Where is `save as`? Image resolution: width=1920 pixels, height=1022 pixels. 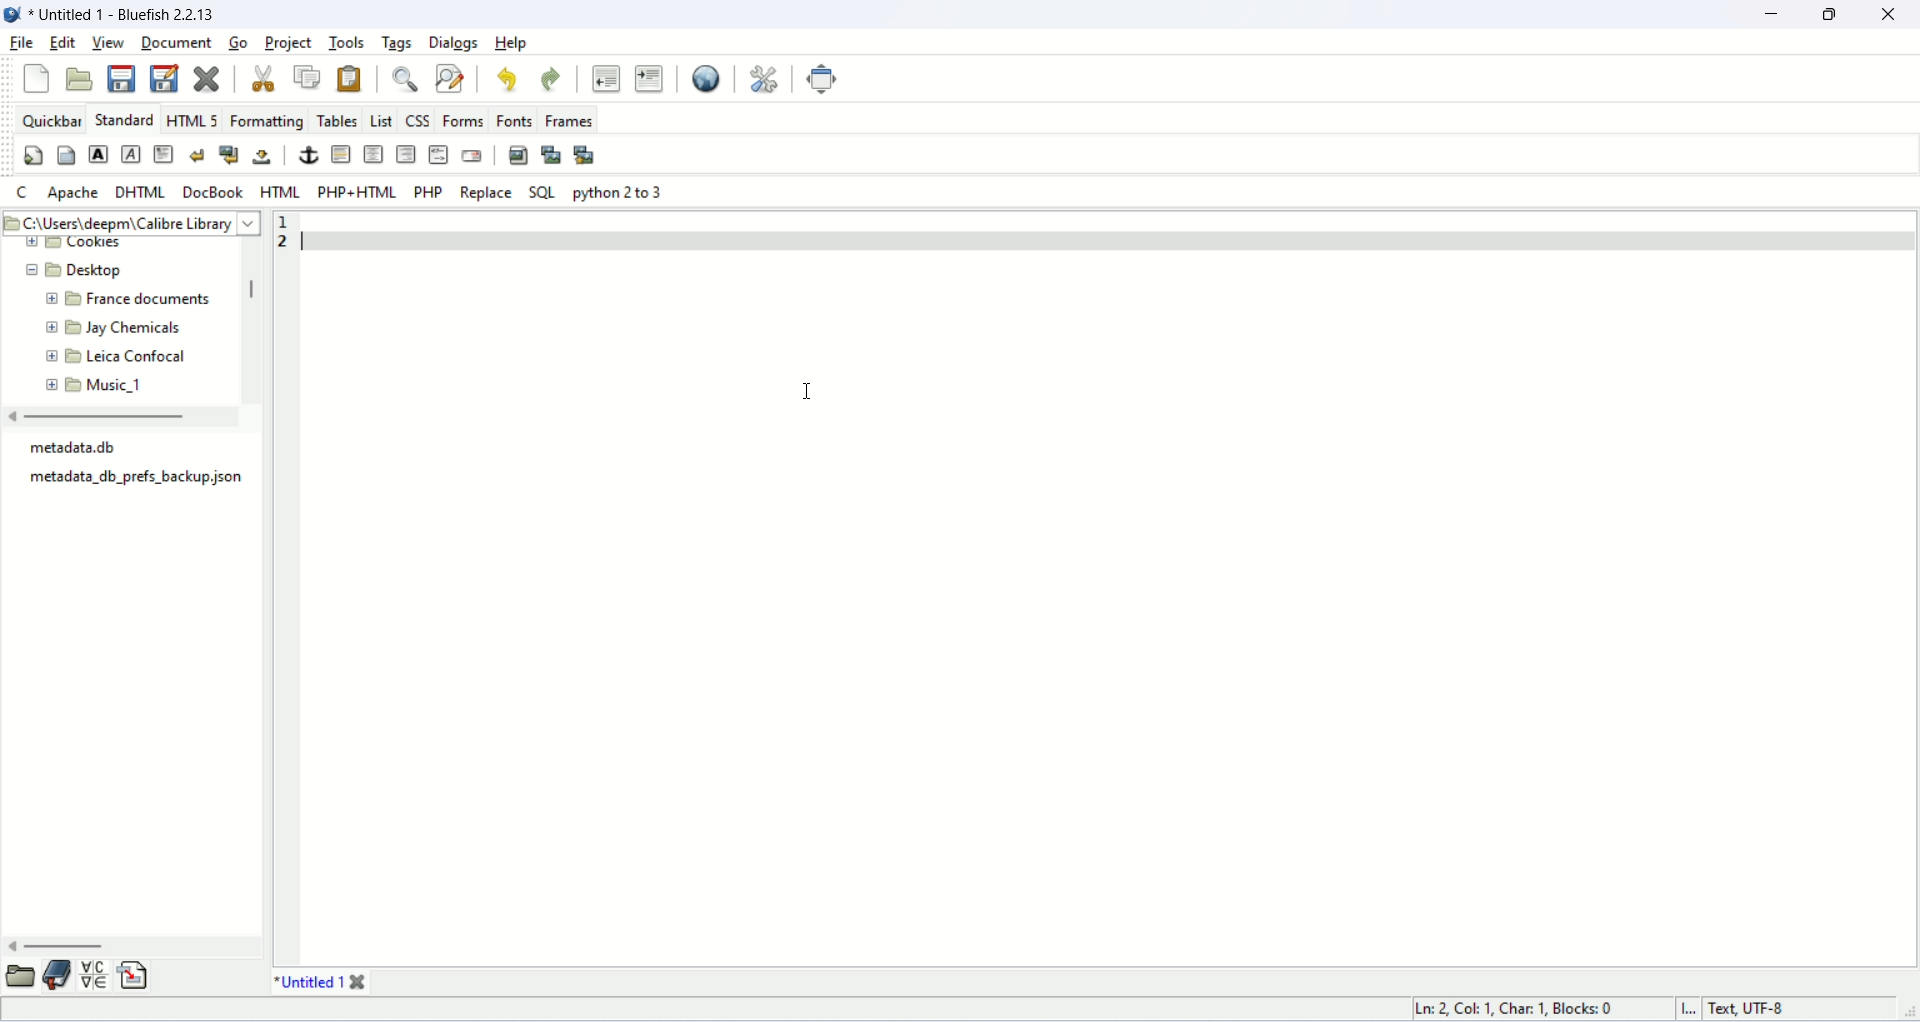 save as is located at coordinates (165, 78).